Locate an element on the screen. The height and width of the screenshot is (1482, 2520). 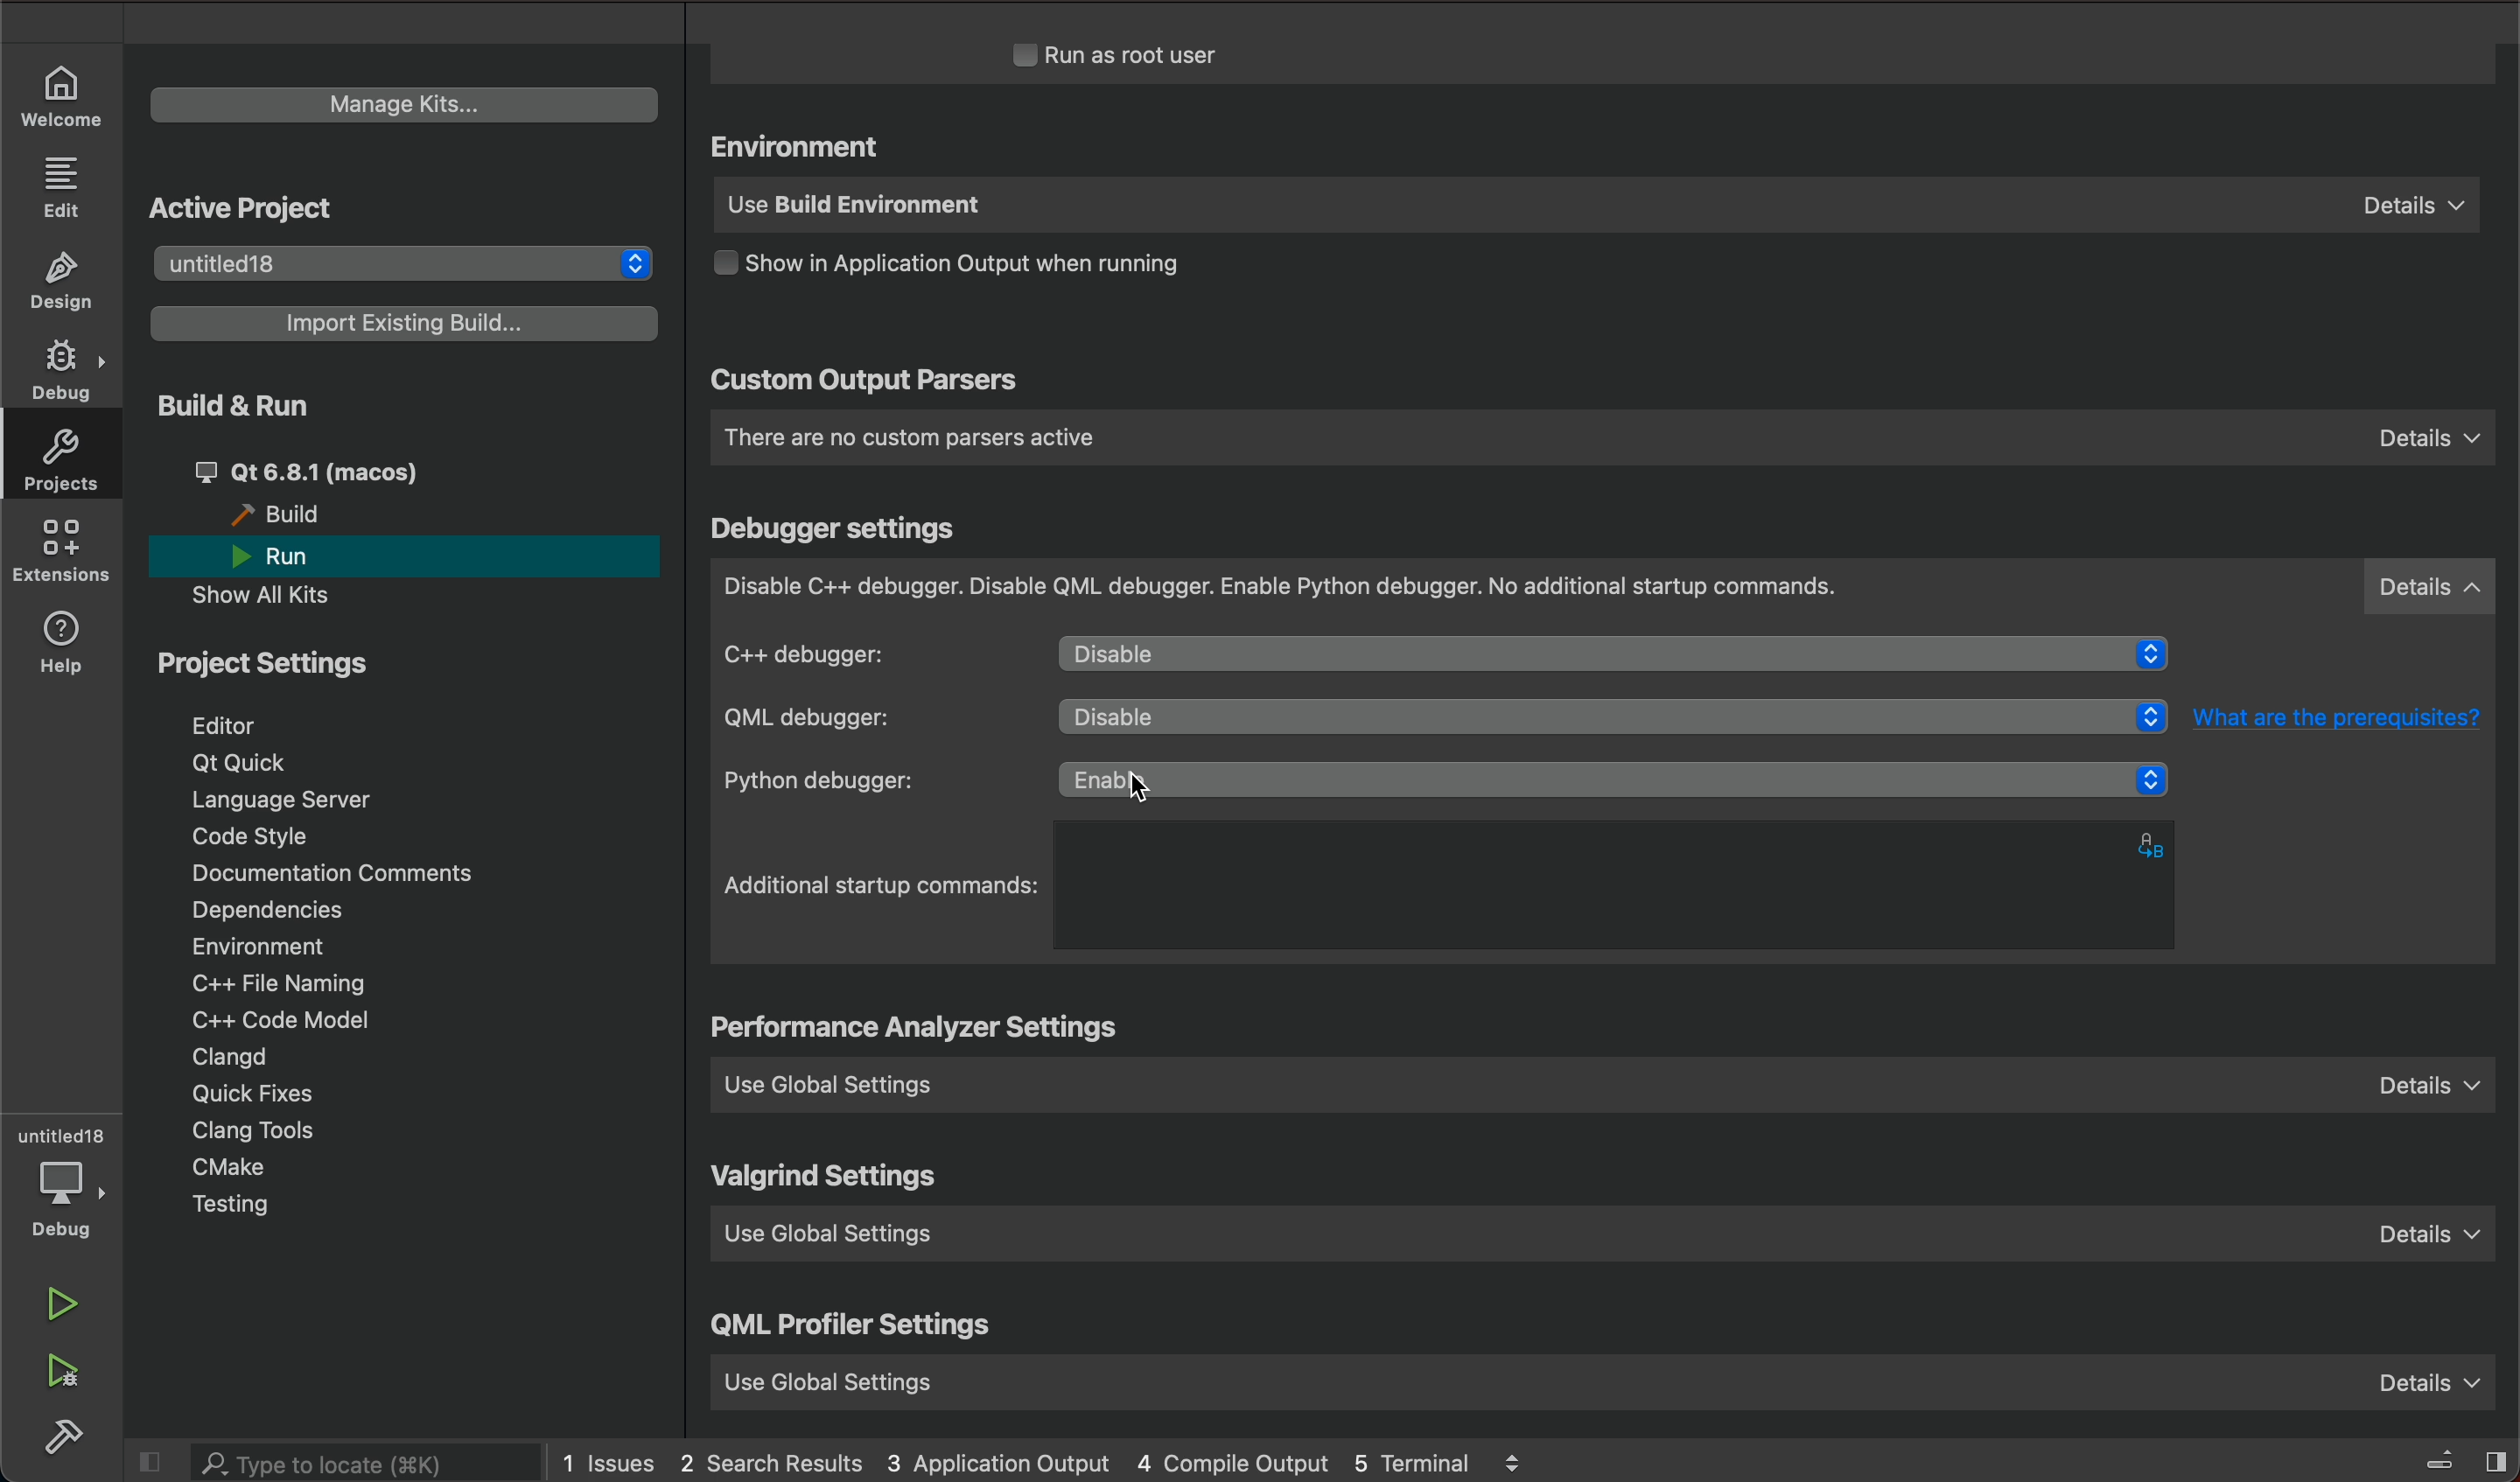
python debugger is located at coordinates (868, 781).